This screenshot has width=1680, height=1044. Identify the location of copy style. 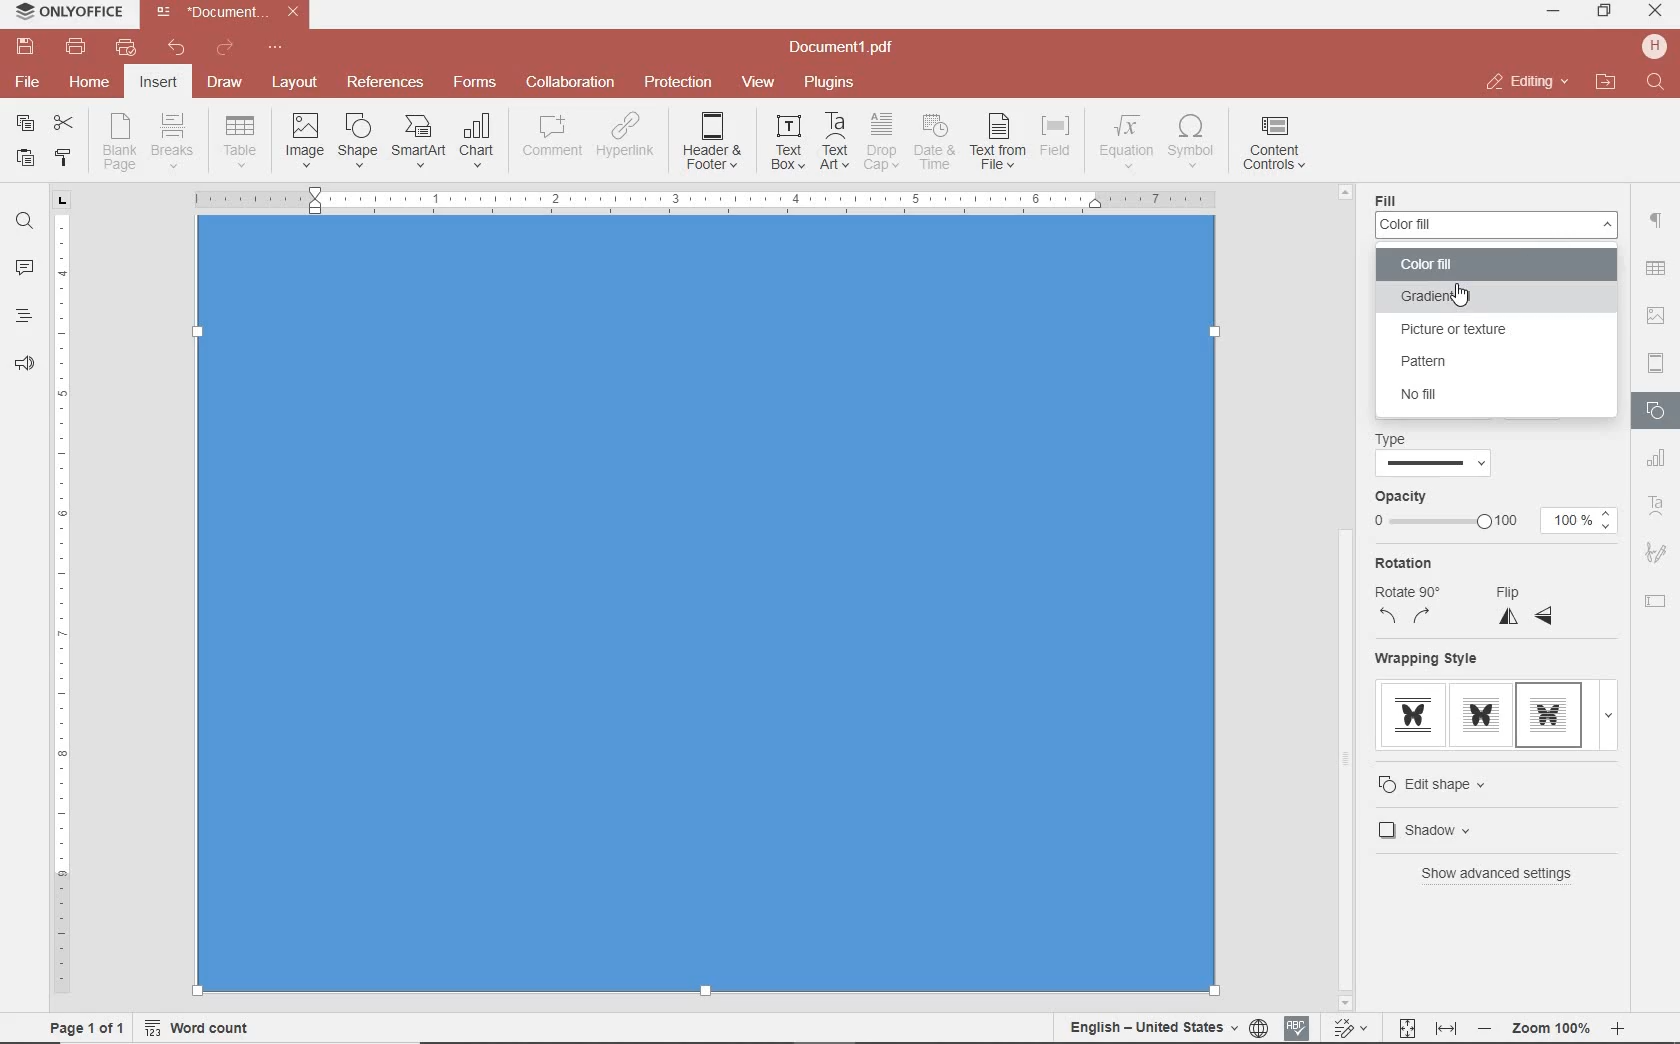
(61, 156).